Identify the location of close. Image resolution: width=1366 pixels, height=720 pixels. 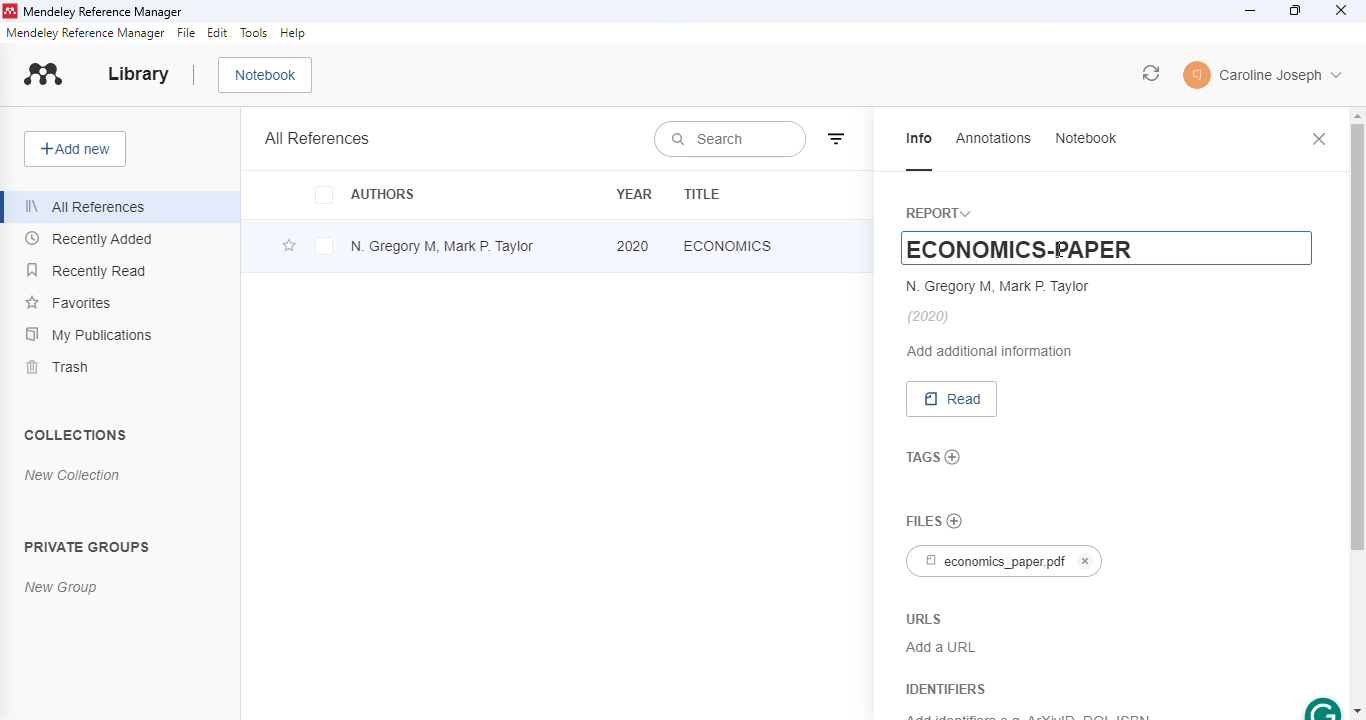
(1321, 140).